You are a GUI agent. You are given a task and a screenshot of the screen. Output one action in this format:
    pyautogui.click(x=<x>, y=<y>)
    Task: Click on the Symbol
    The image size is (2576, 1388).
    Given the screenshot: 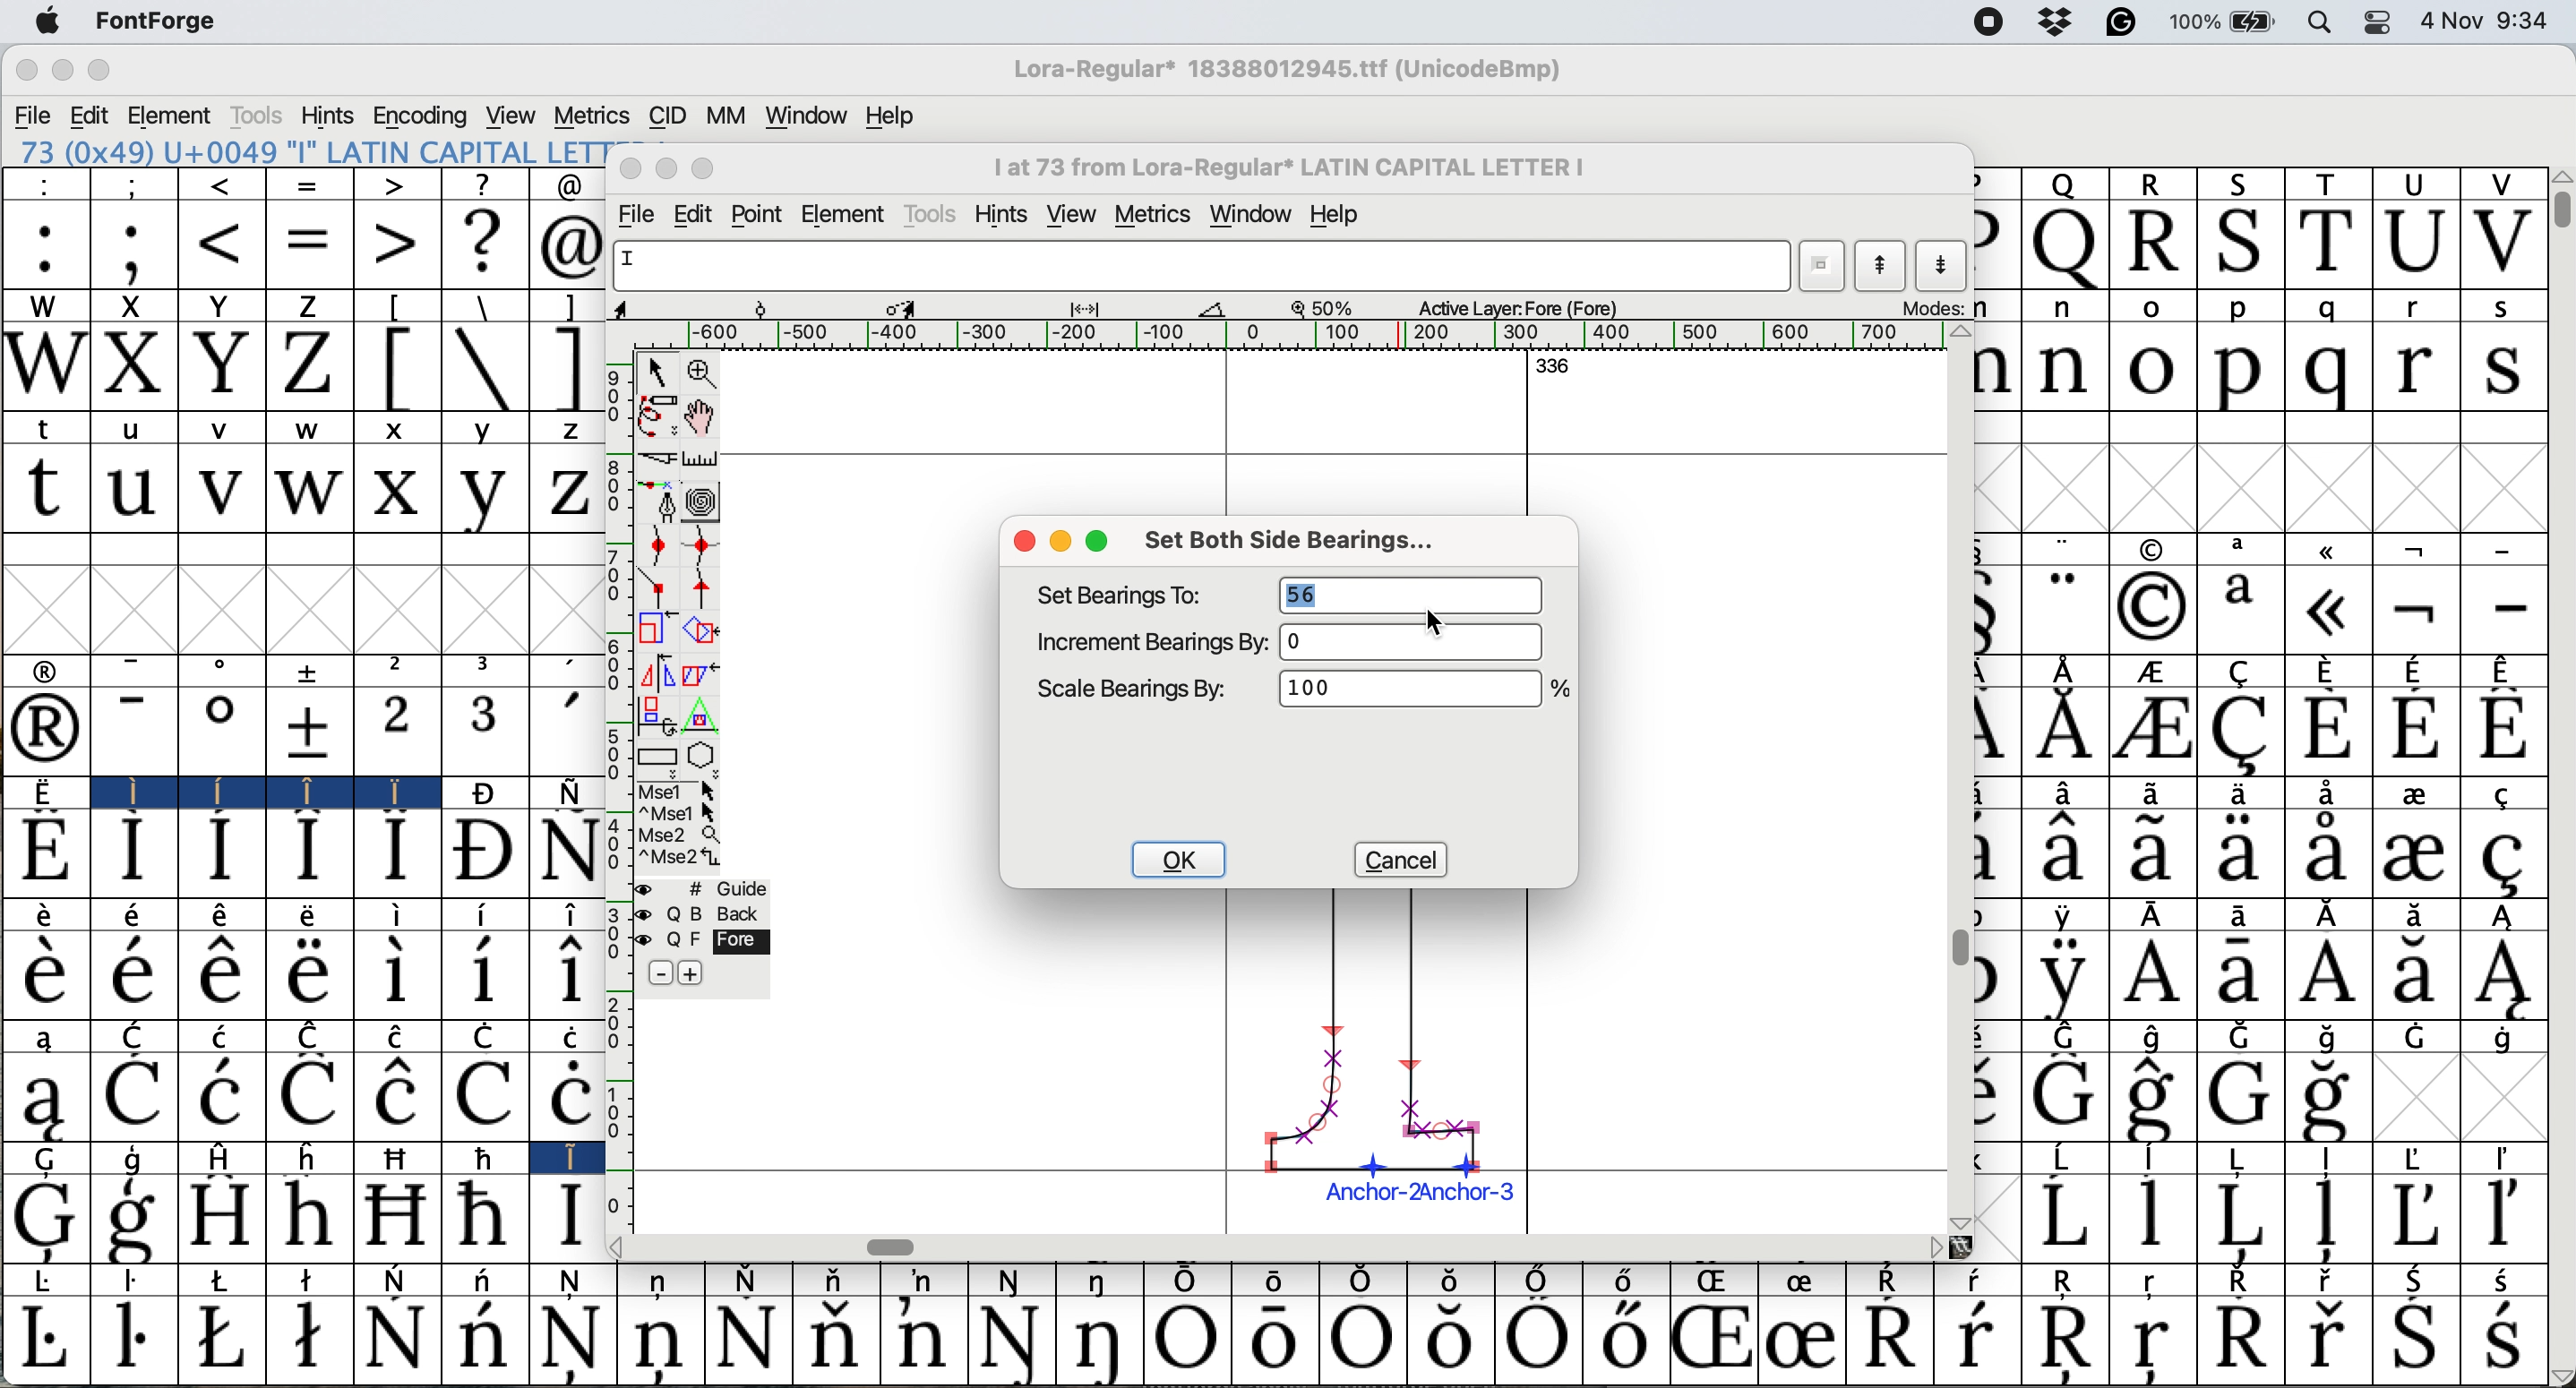 What is the action you would take?
    pyautogui.click(x=1103, y=1342)
    